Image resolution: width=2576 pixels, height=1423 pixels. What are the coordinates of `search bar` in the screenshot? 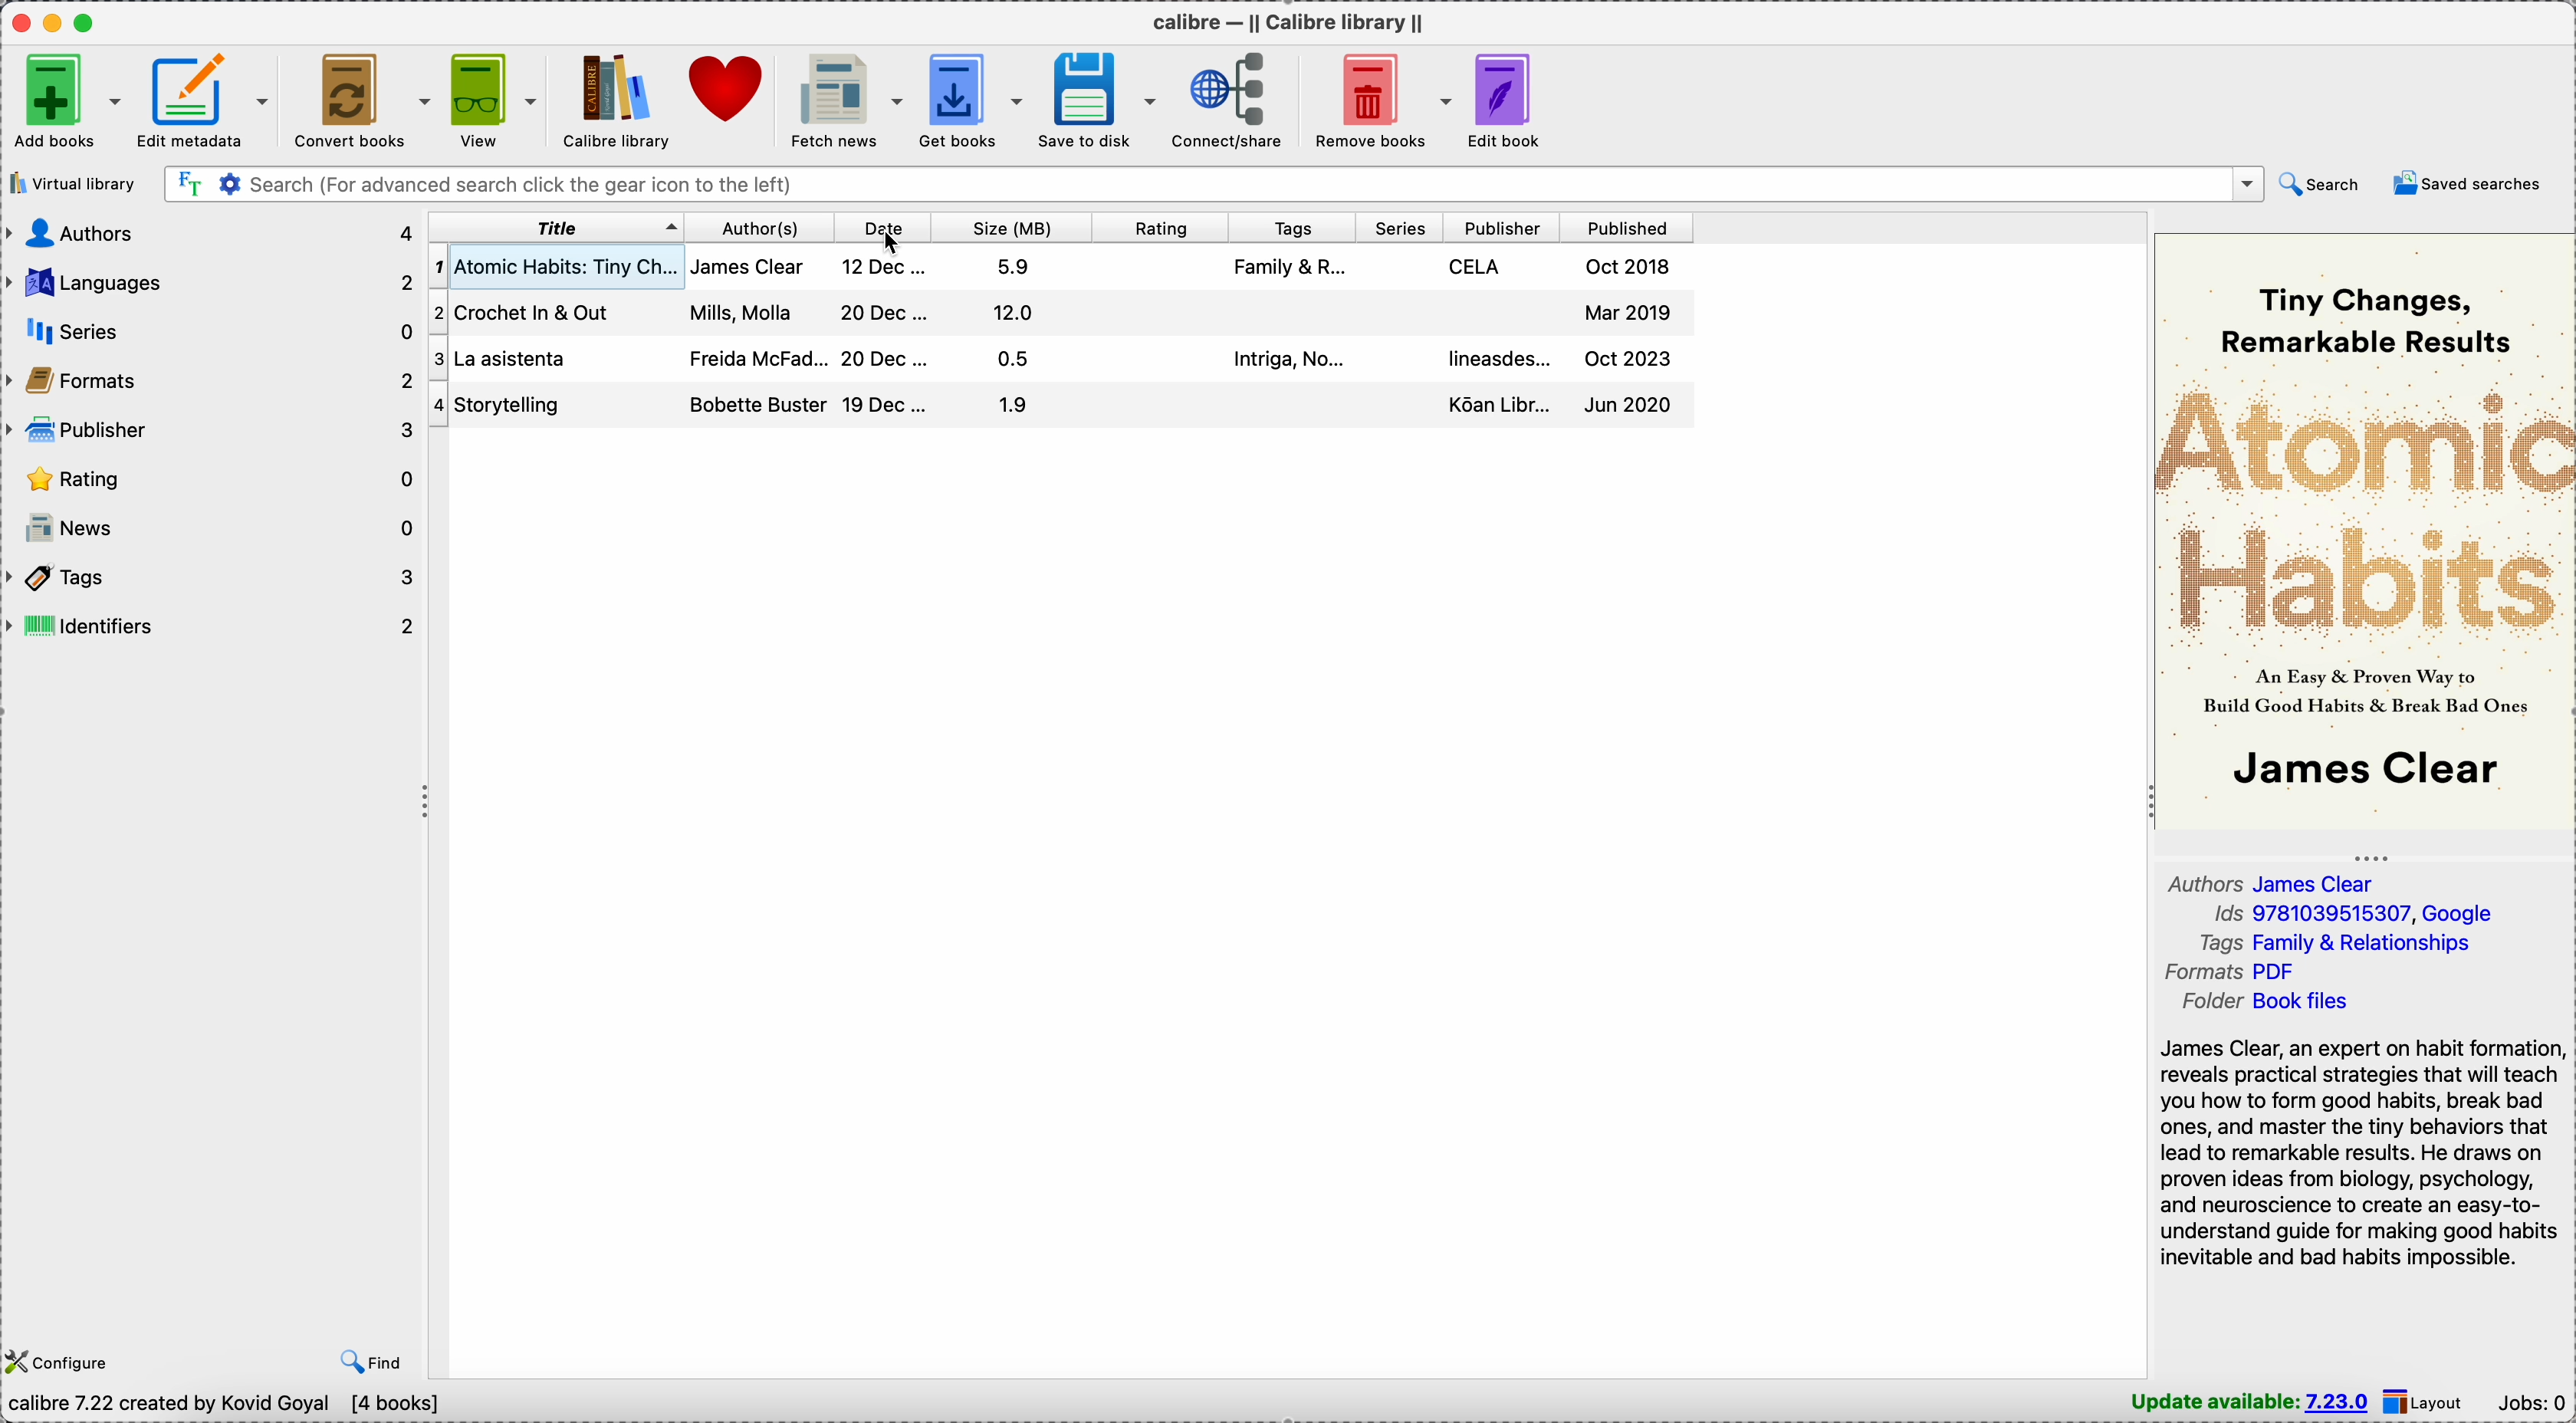 It's located at (1212, 183).